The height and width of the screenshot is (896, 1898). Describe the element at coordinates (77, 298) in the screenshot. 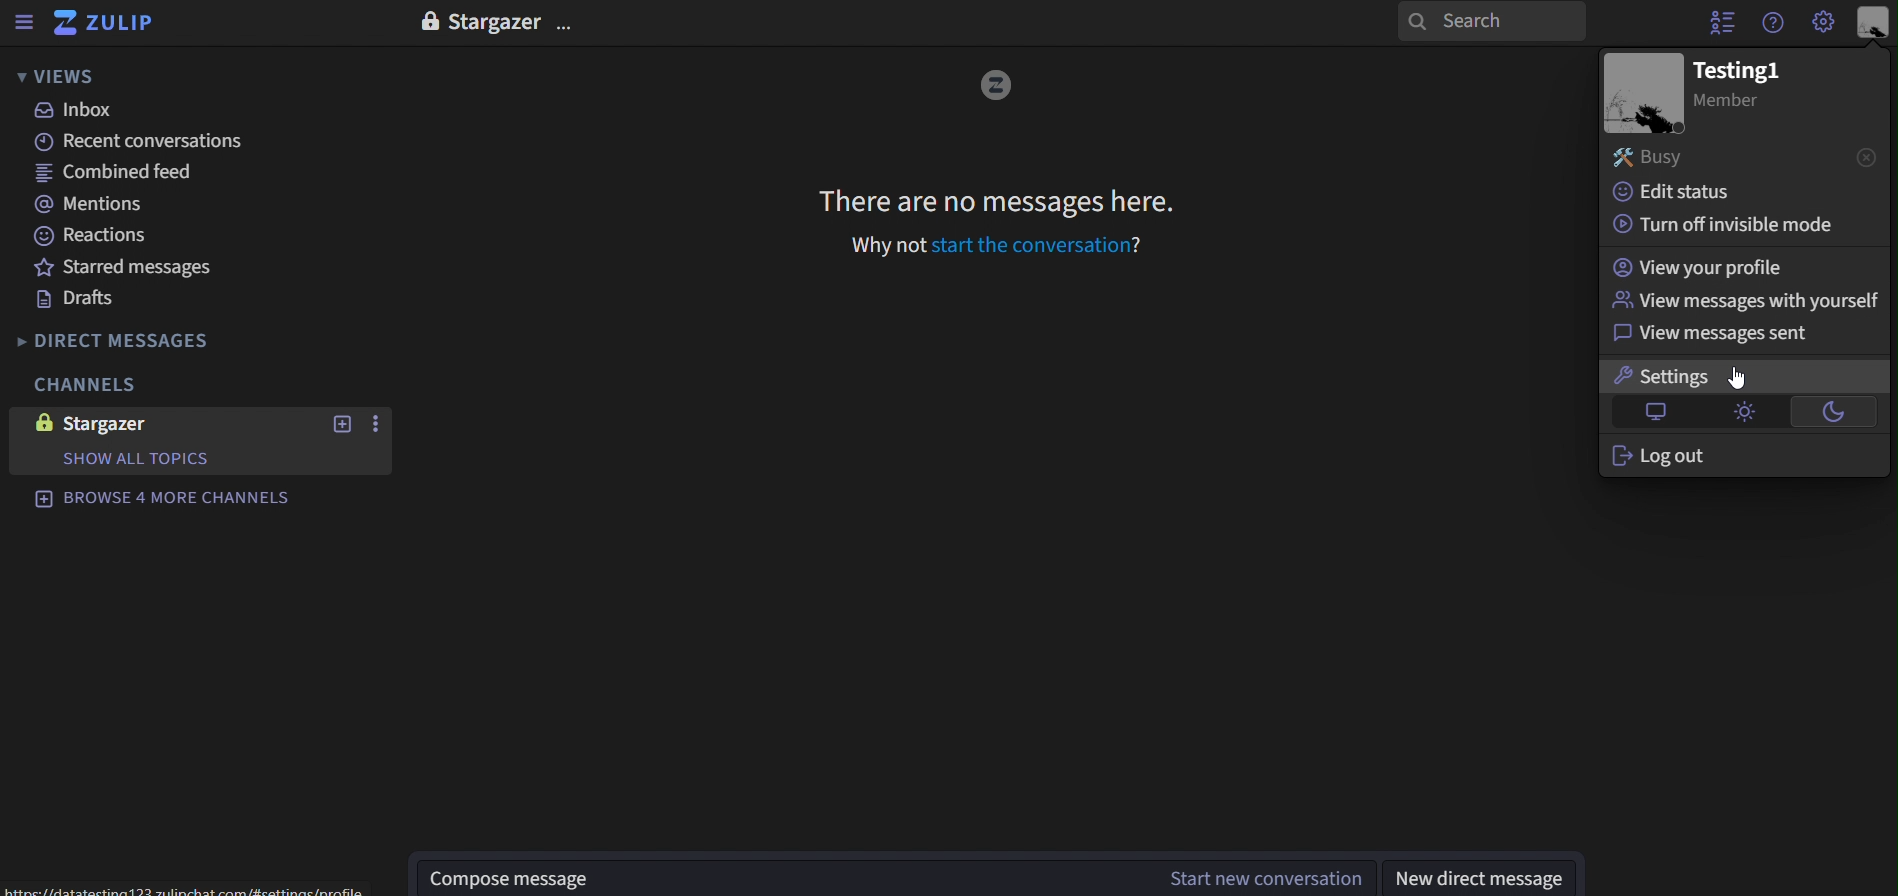

I see `drafts` at that location.